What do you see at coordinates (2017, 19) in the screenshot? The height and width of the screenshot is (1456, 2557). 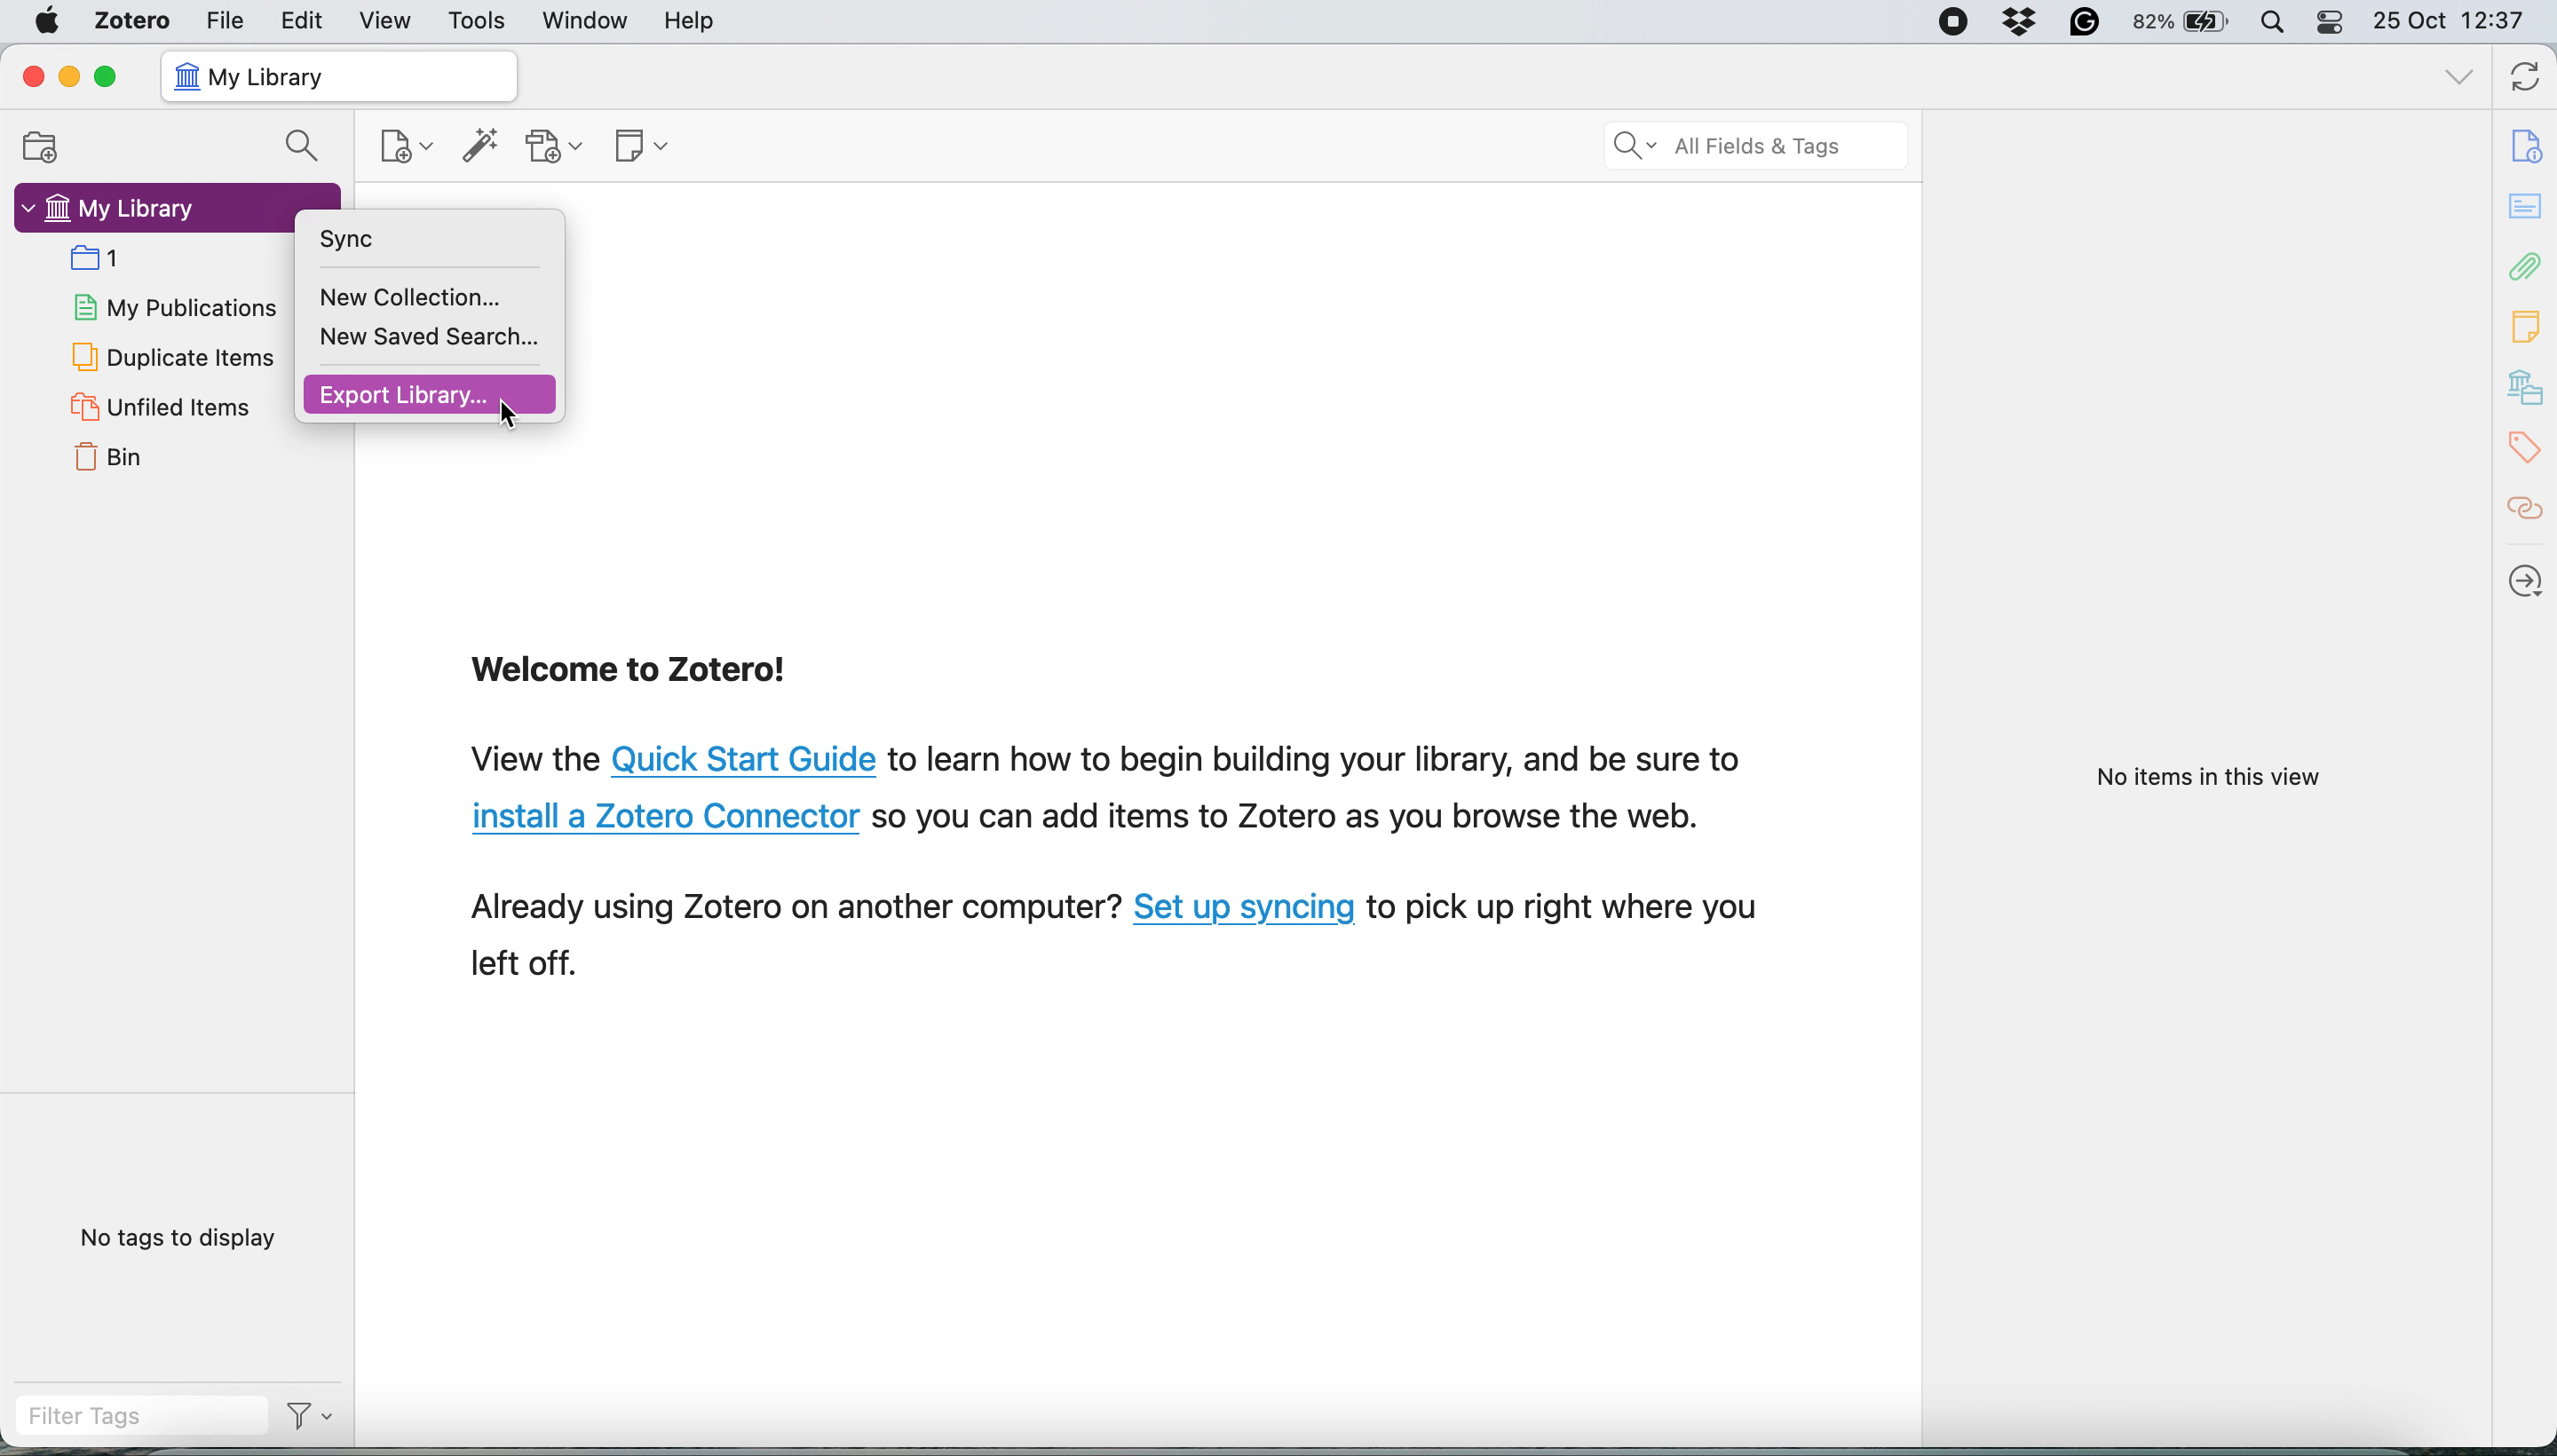 I see `Dropbox` at bounding box center [2017, 19].